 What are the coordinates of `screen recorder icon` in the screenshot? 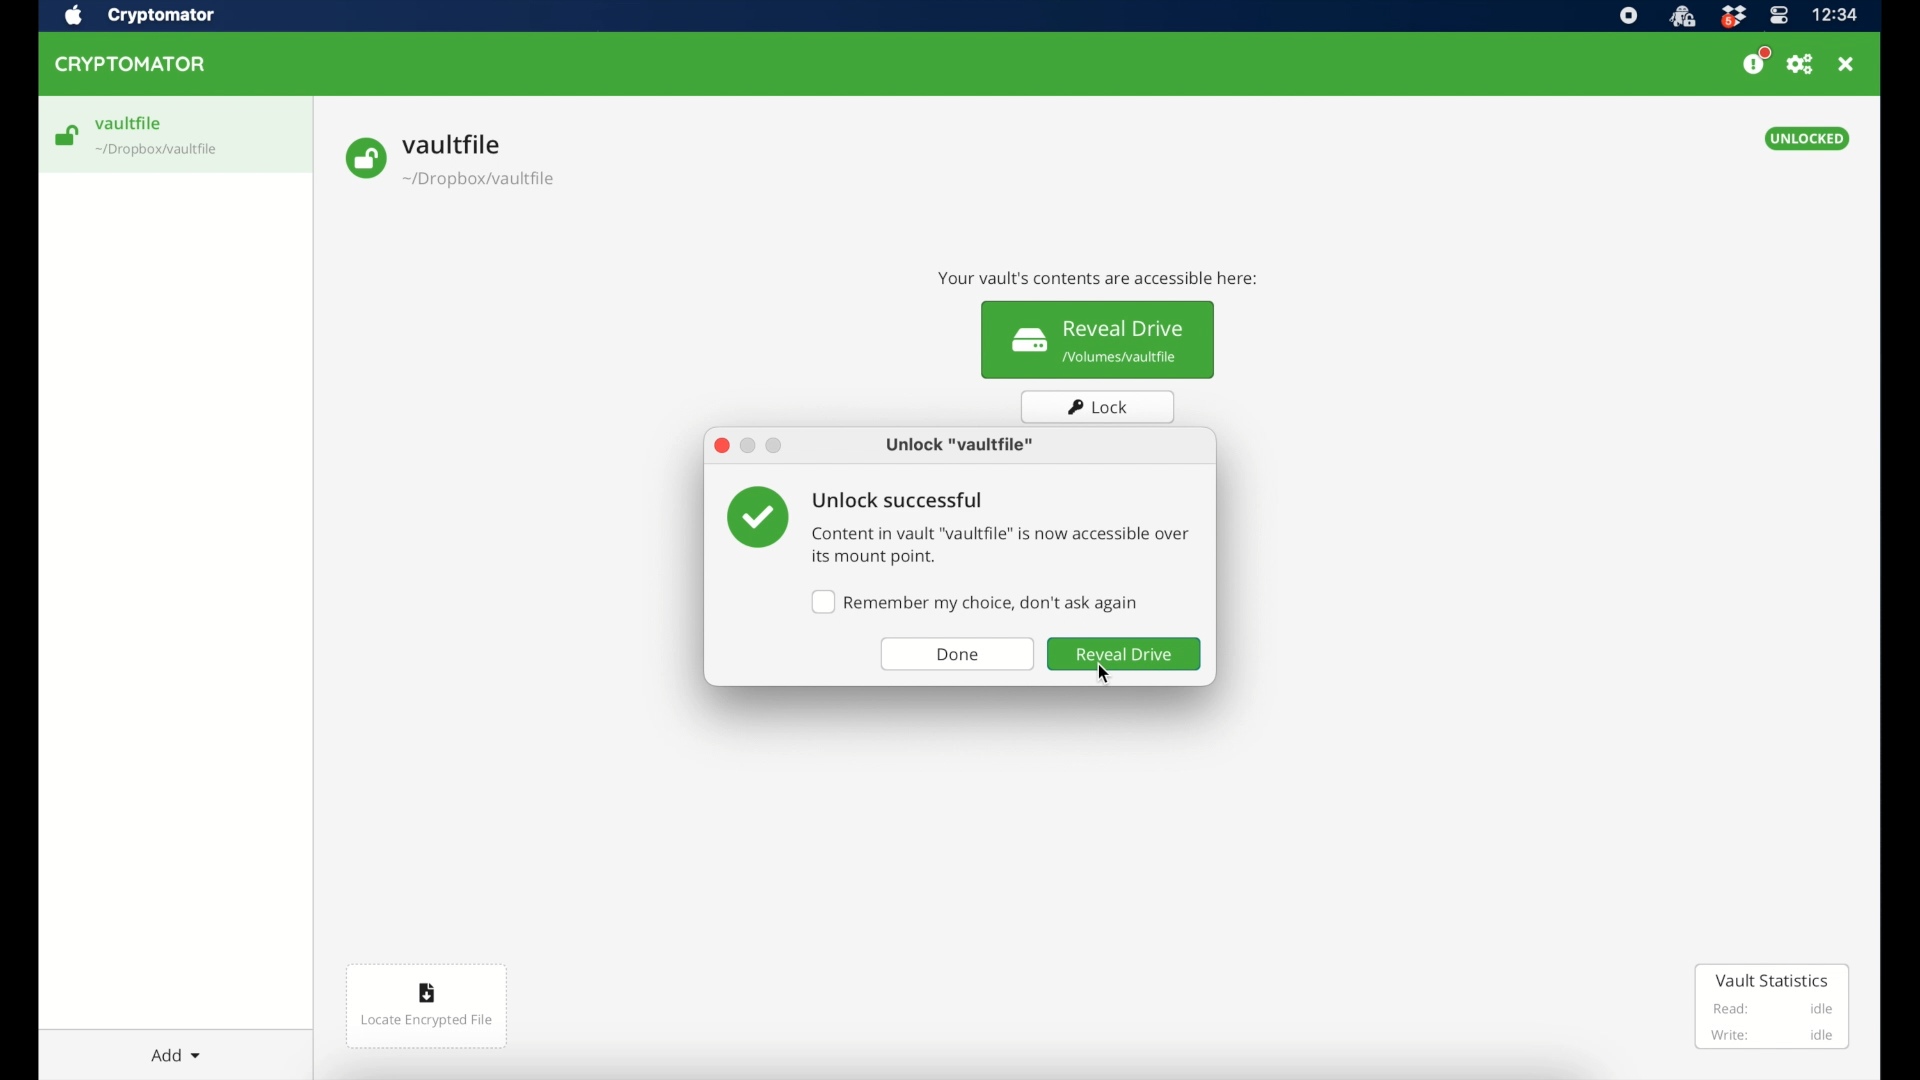 It's located at (1630, 15).